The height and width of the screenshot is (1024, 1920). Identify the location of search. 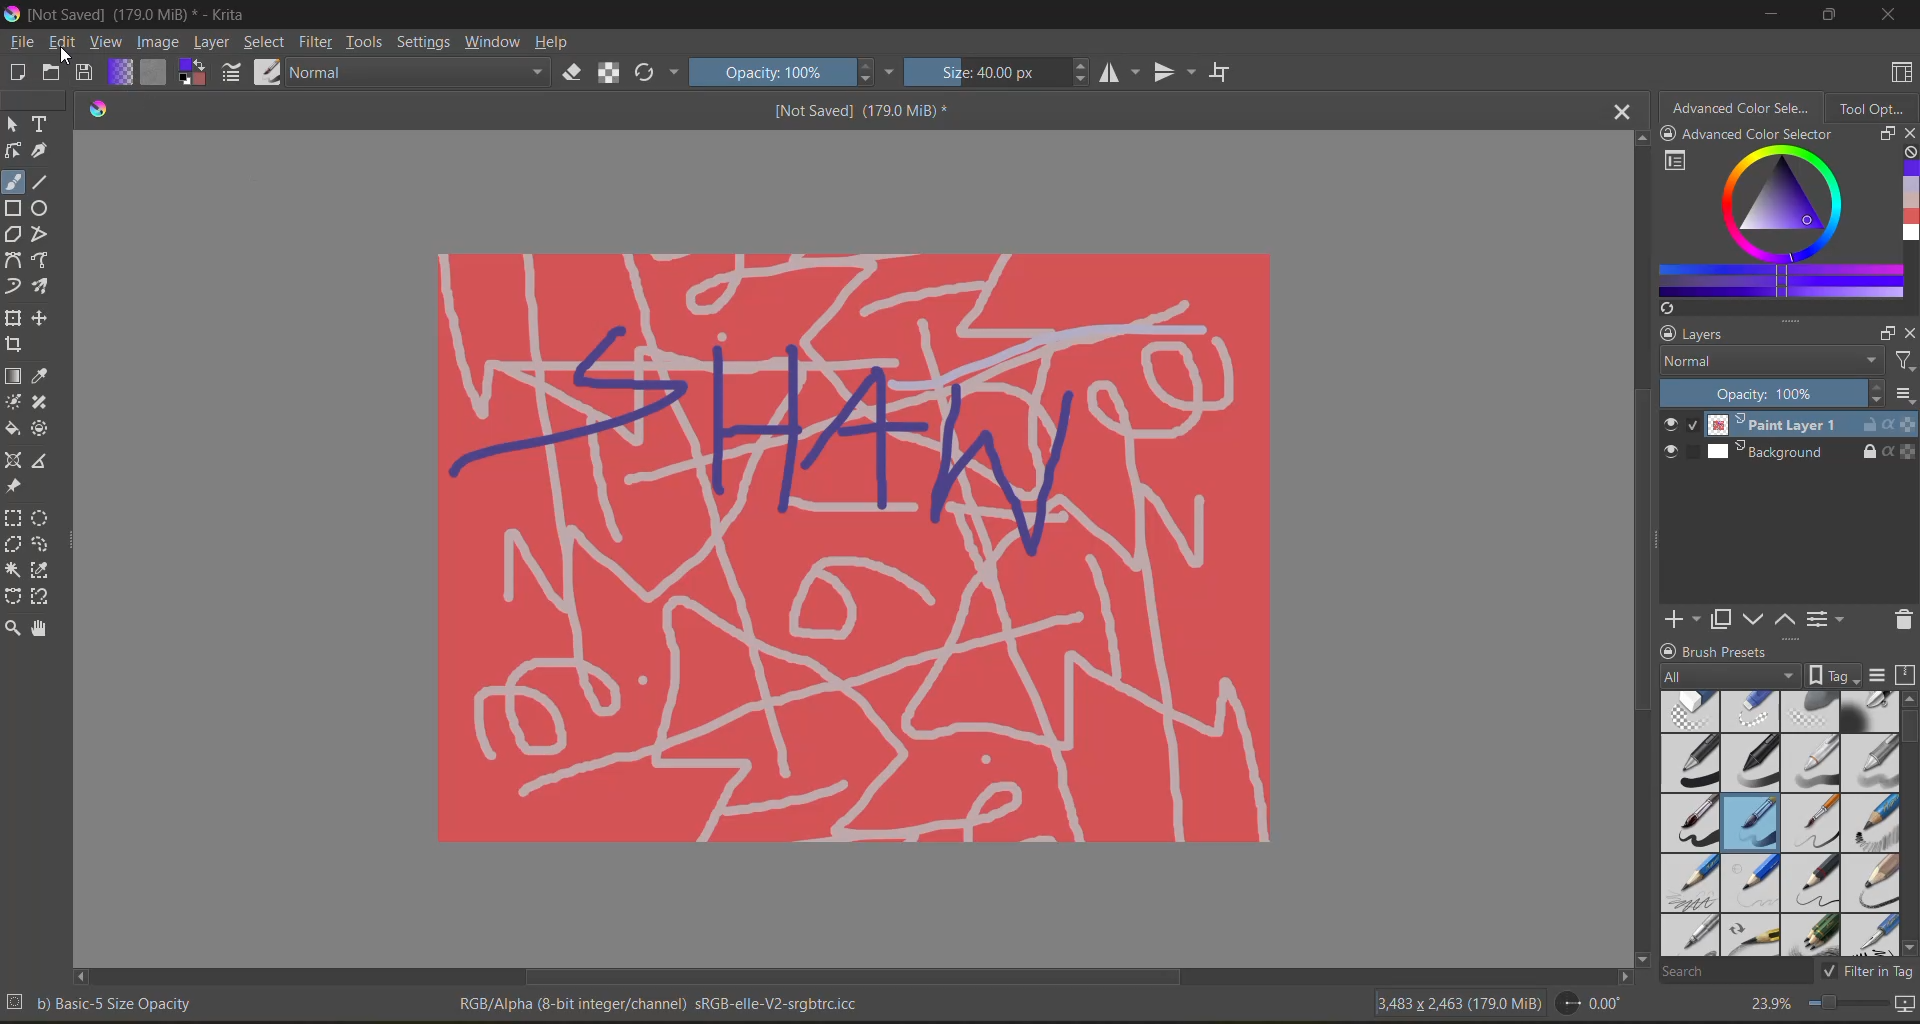
(1737, 973).